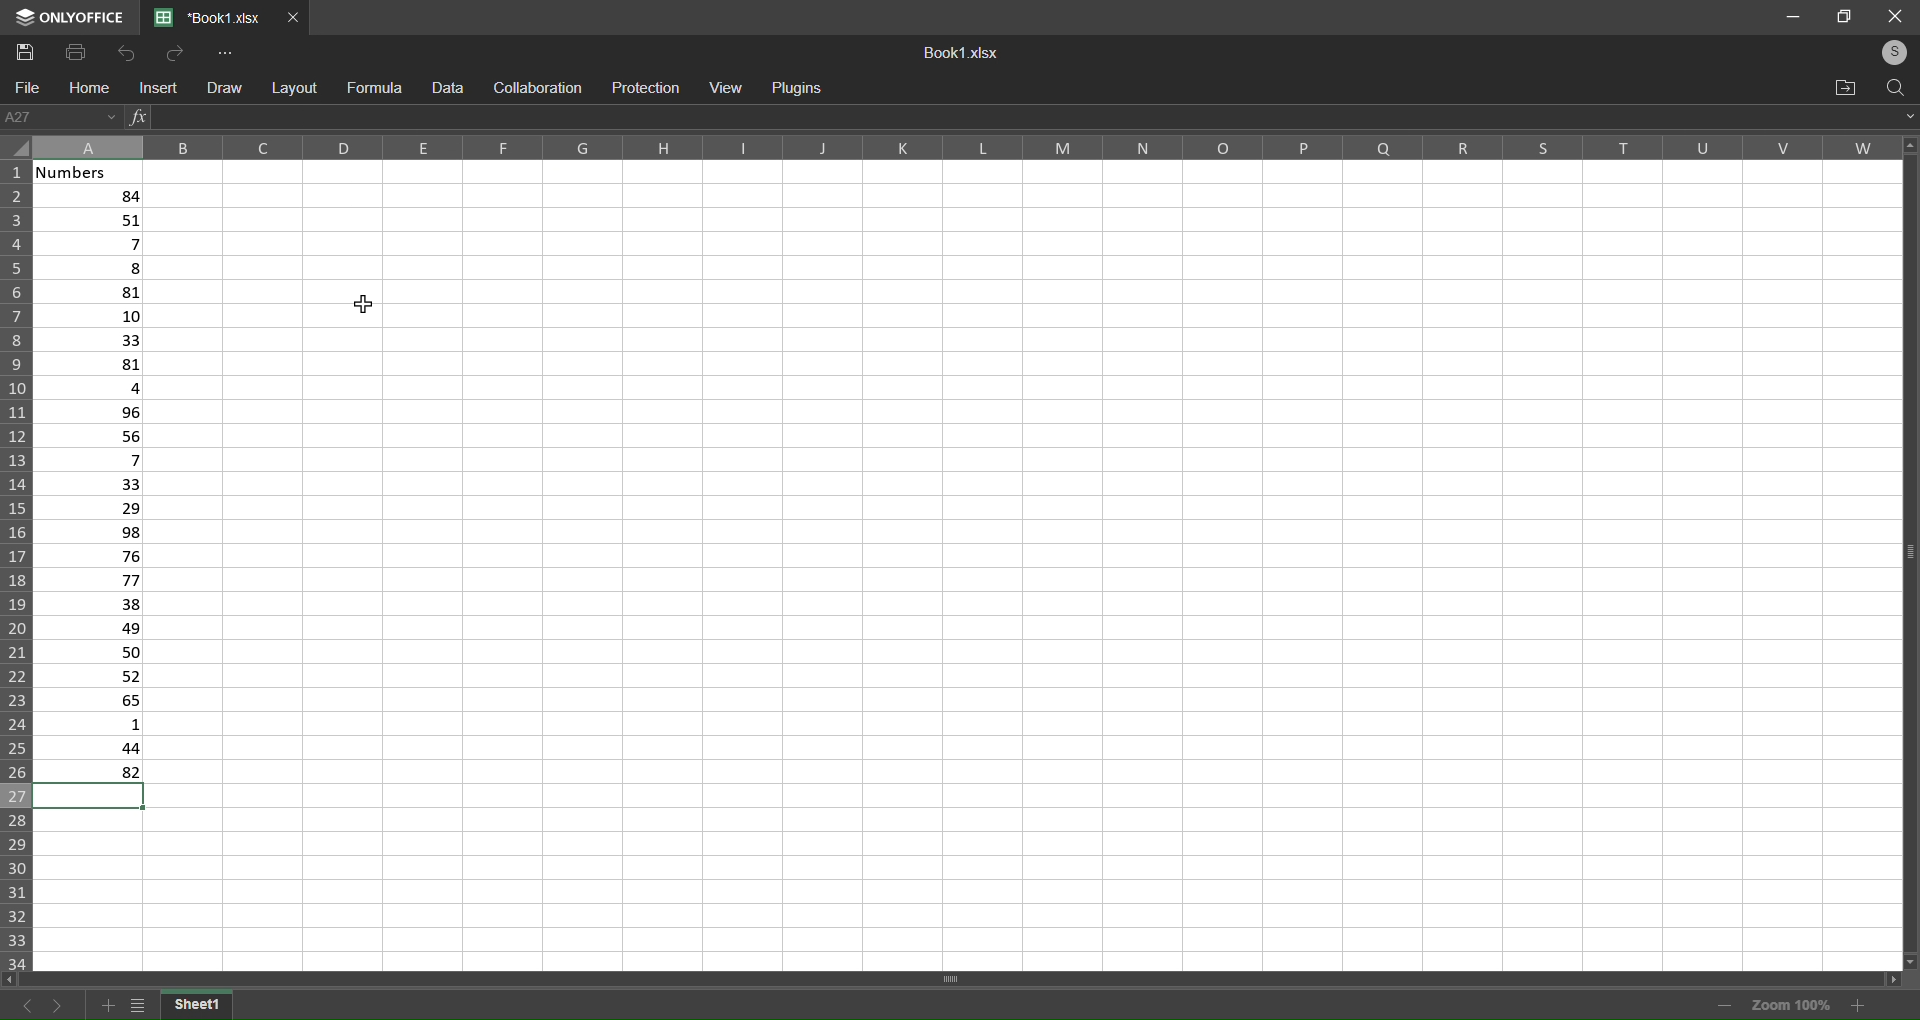 The width and height of the screenshot is (1920, 1020). Describe the element at coordinates (295, 17) in the screenshot. I see `Close Tab` at that location.